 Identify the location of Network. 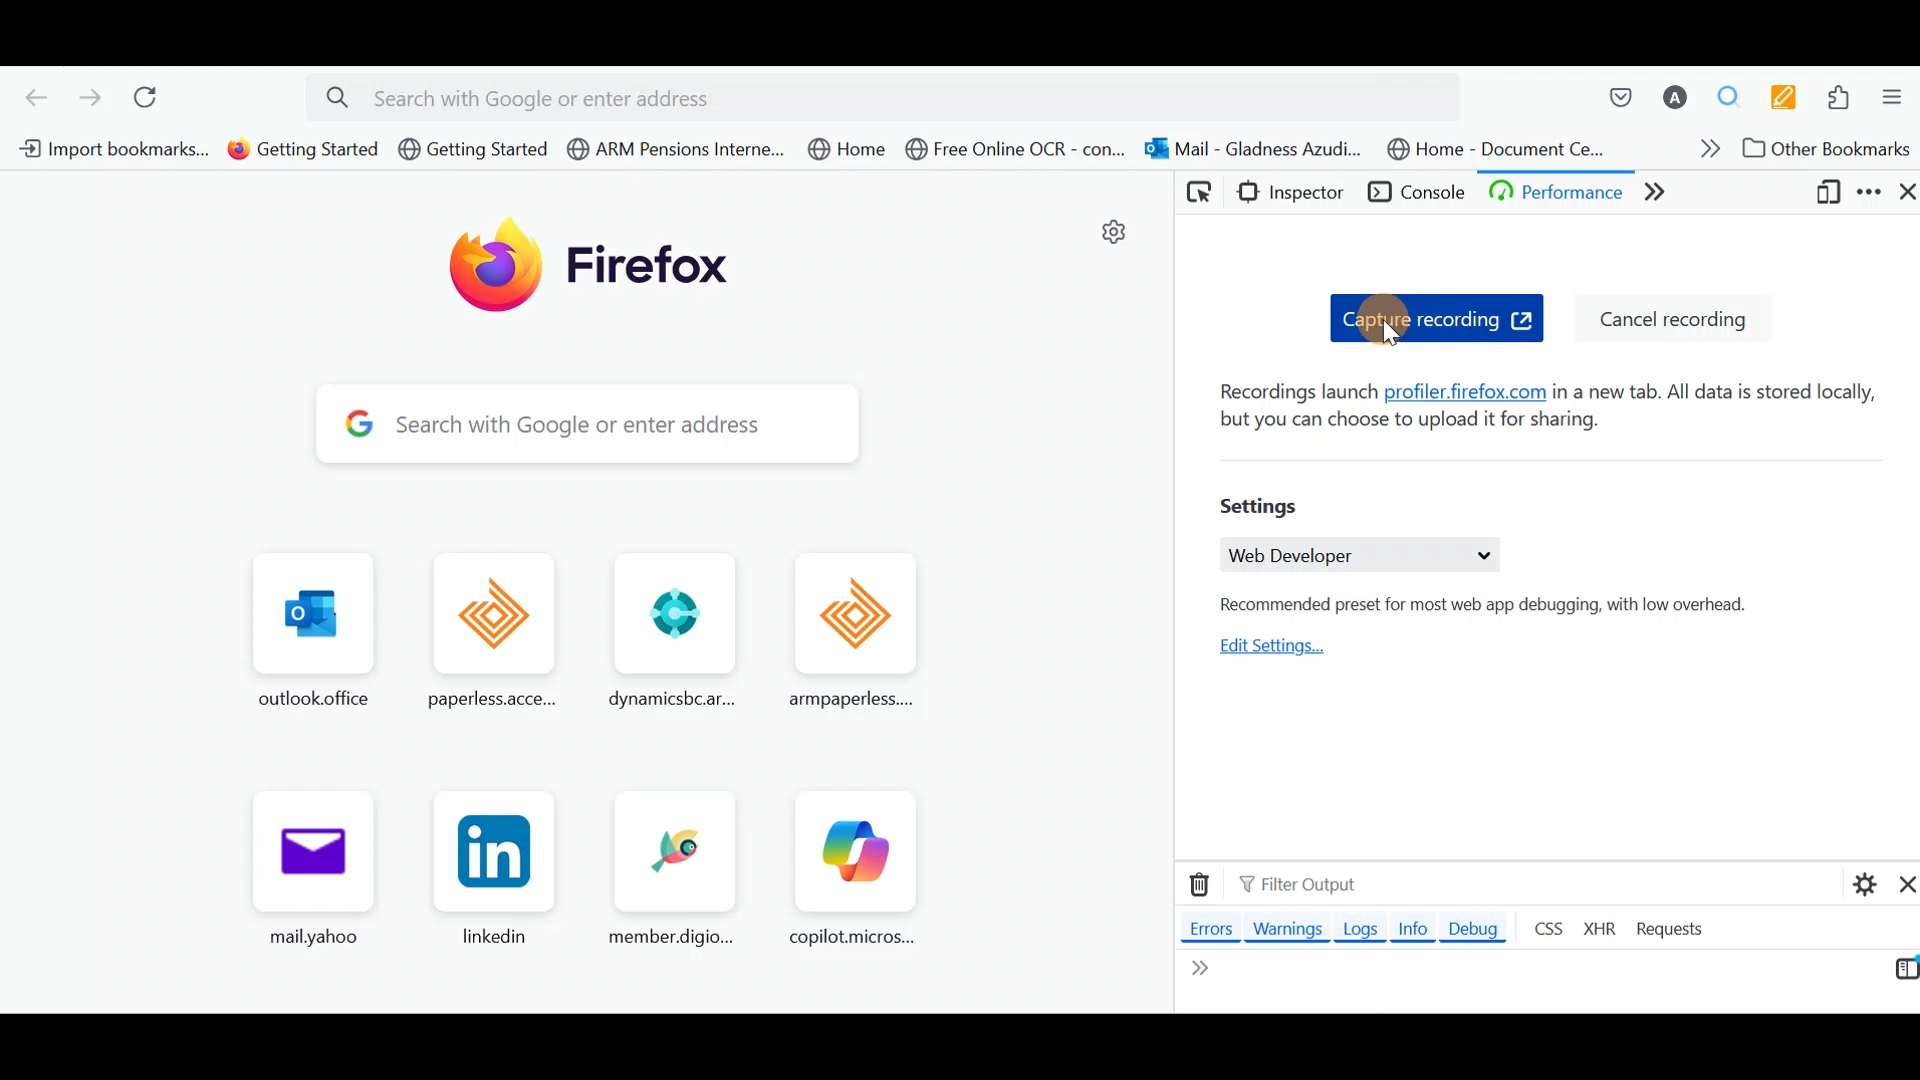
(1673, 195).